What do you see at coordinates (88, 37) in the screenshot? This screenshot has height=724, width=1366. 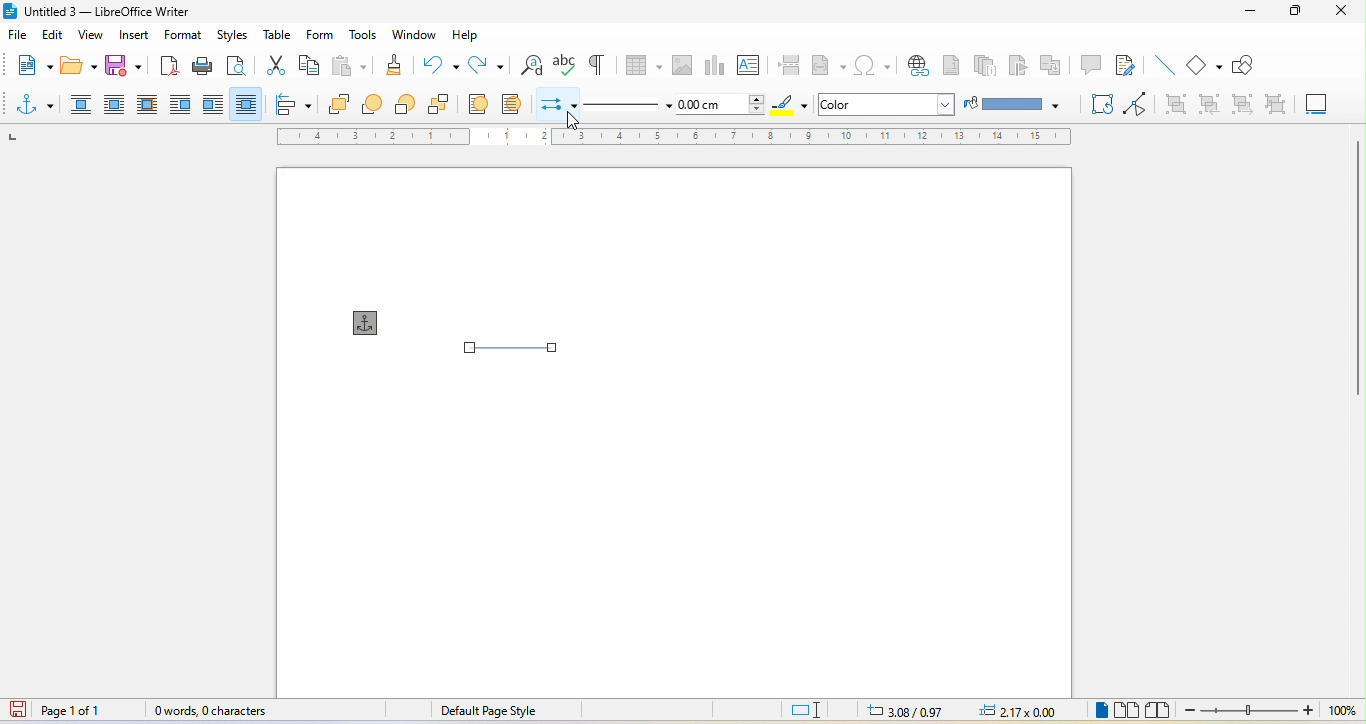 I see `view` at bounding box center [88, 37].